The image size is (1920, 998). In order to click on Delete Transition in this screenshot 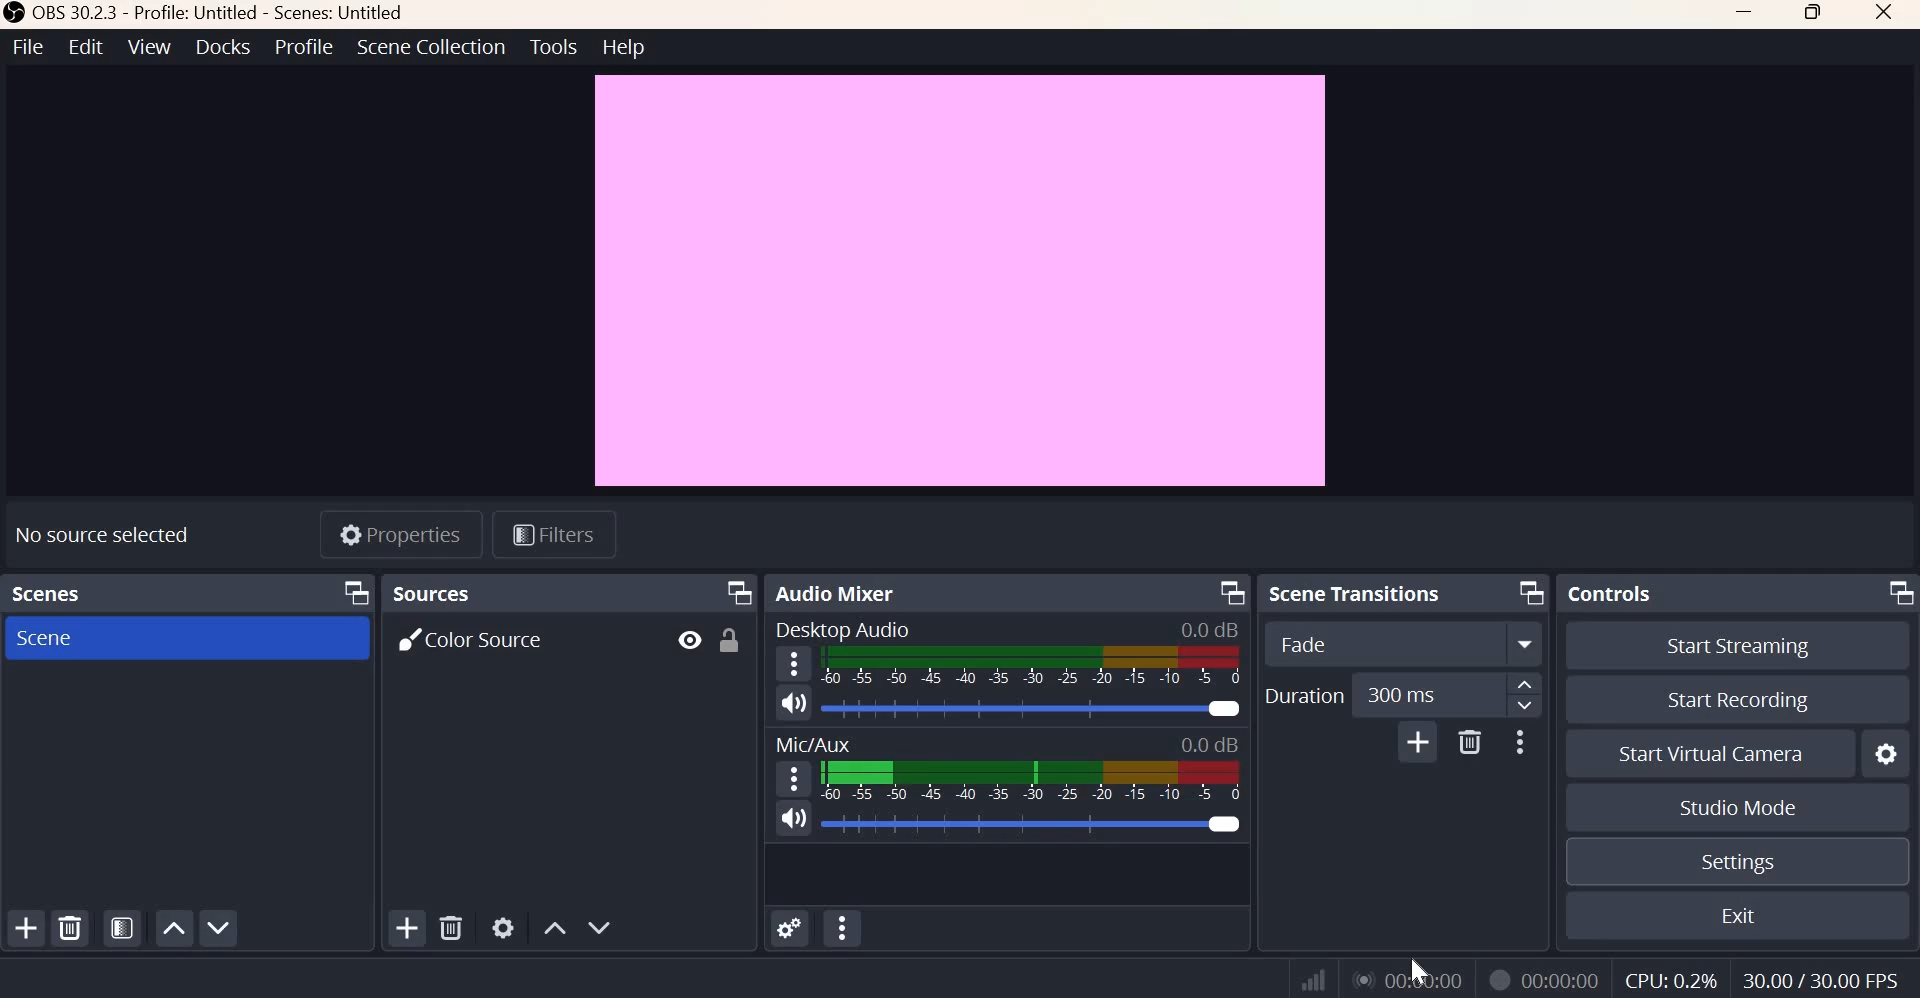, I will do `click(1470, 743)`.